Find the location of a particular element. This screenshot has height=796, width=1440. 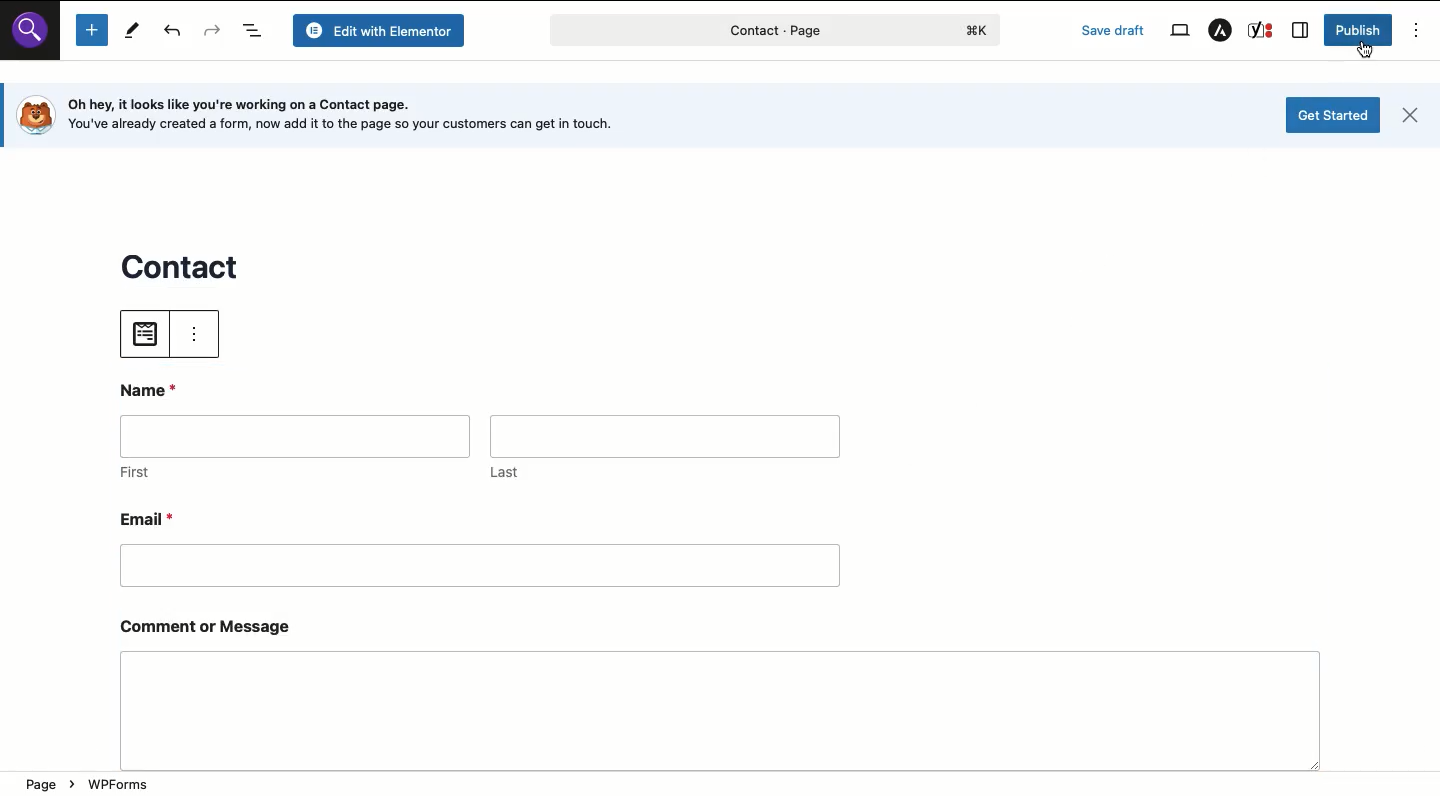

Yoast is located at coordinates (1261, 30).